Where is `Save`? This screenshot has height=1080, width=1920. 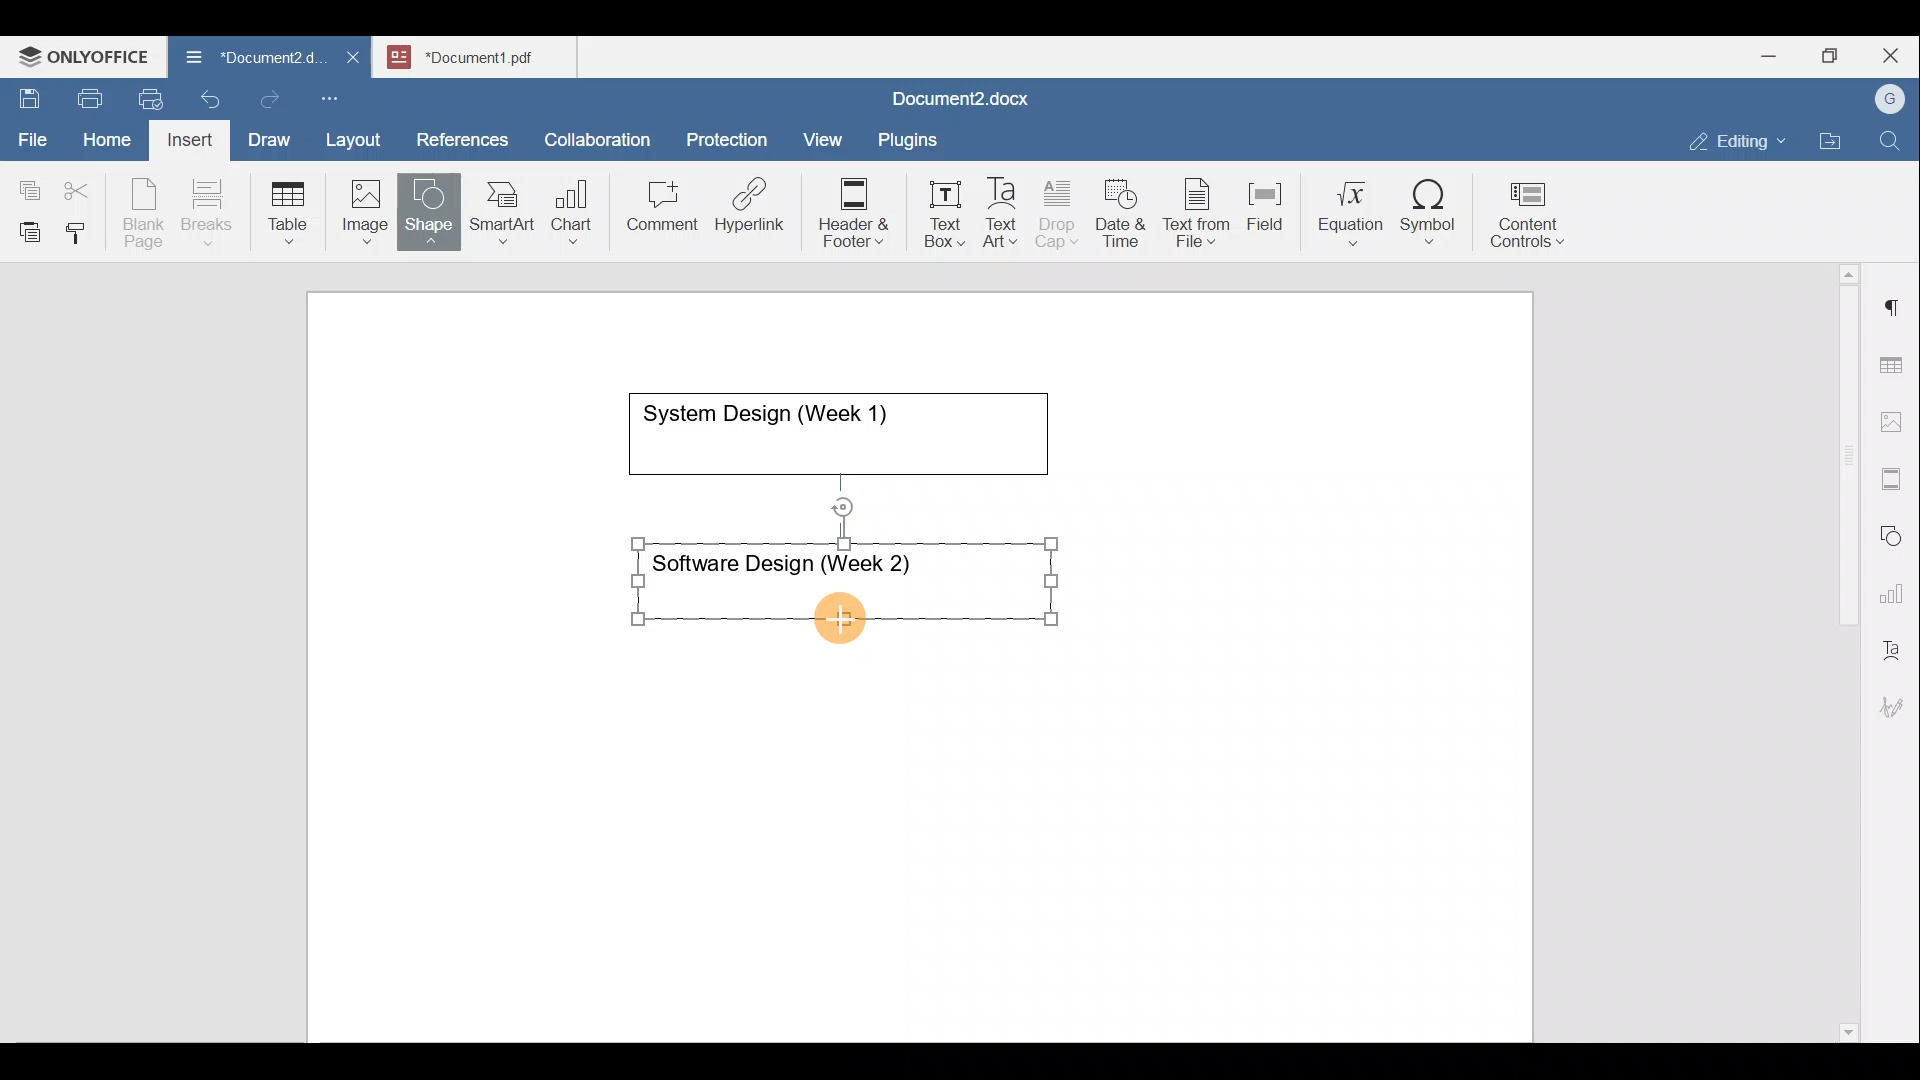 Save is located at coordinates (28, 94).